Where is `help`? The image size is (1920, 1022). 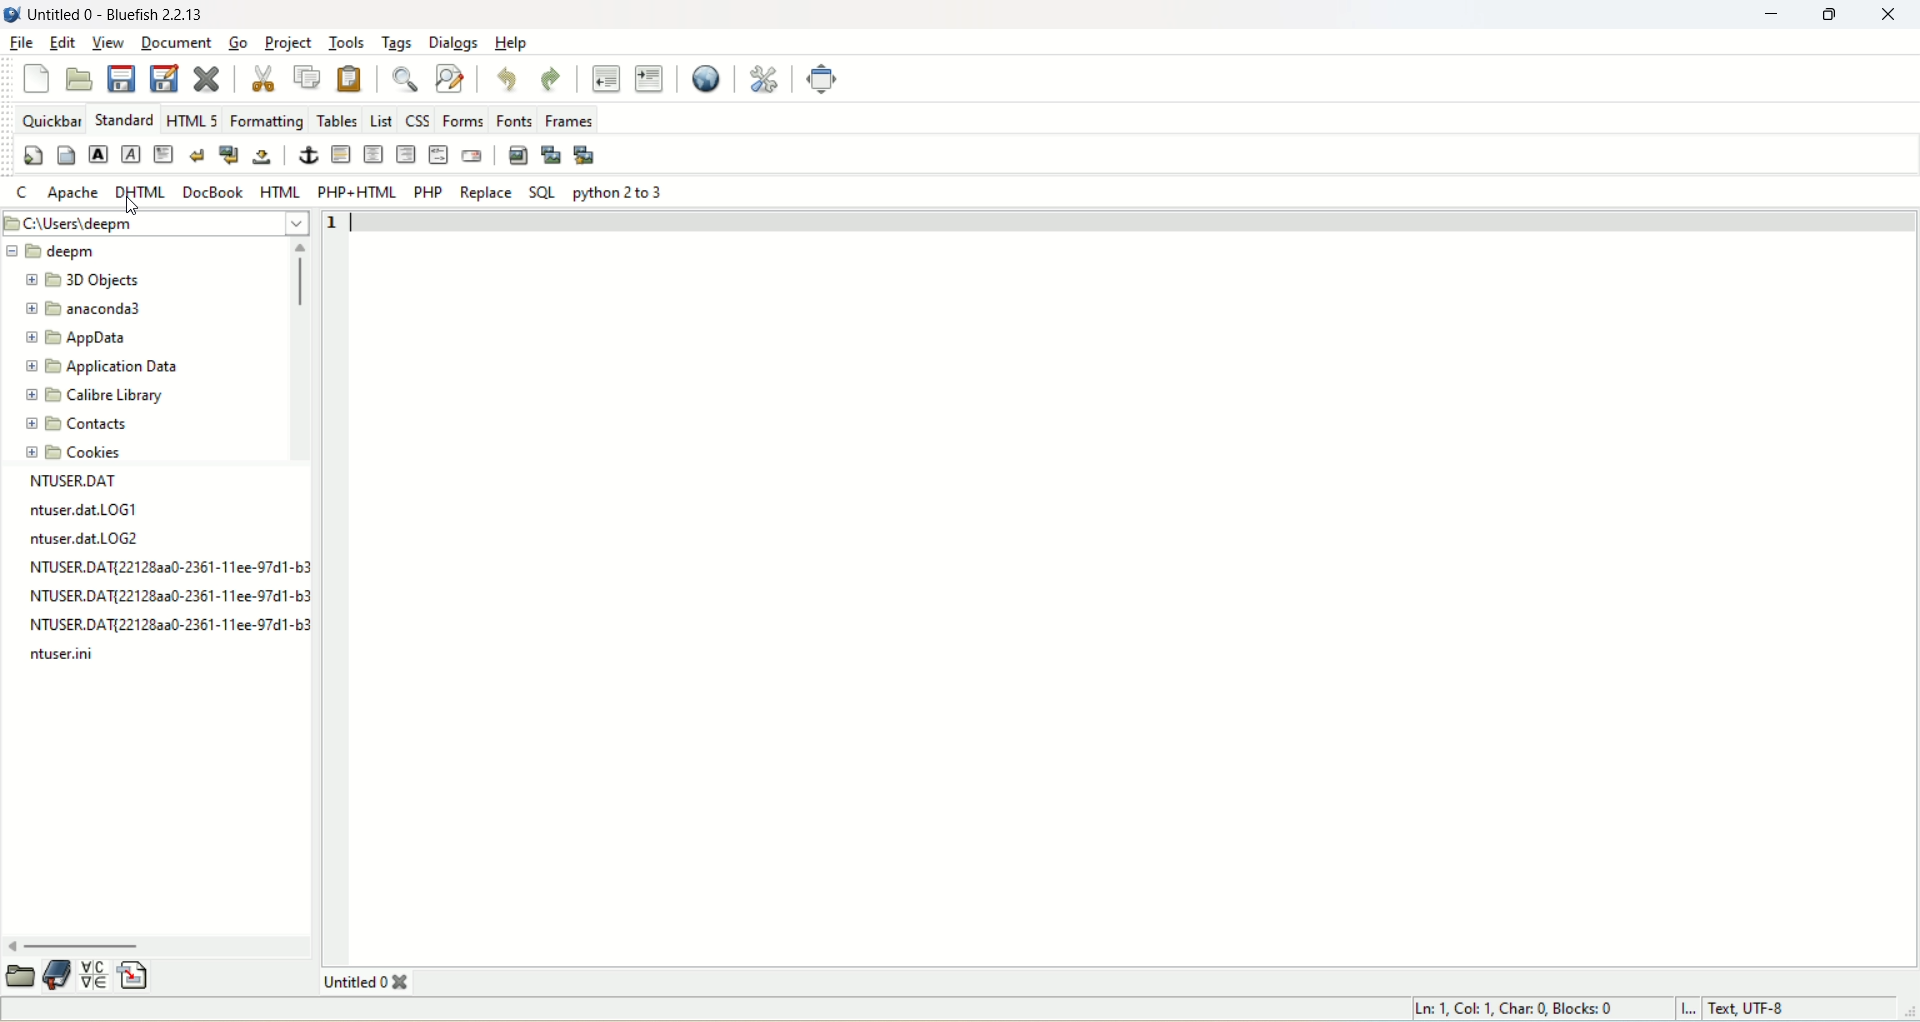
help is located at coordinates (511, 44).